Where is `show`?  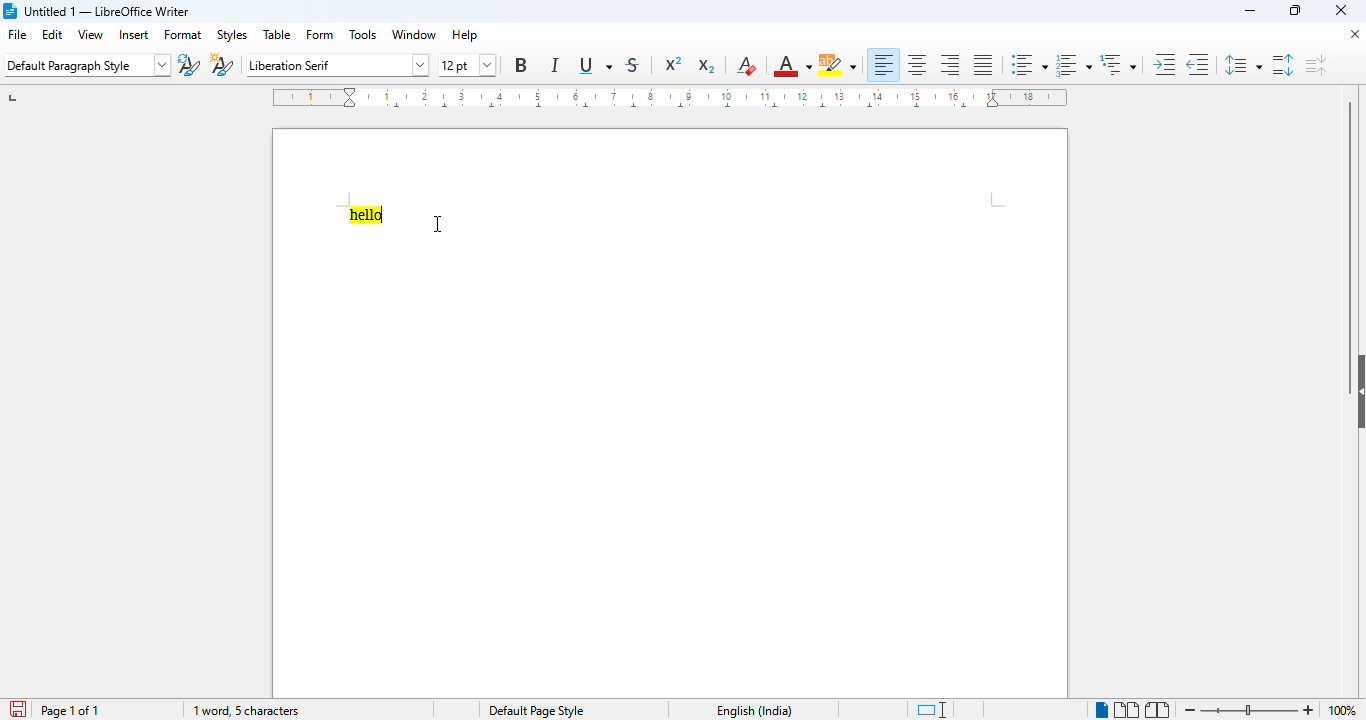 show is located at coordinates (1357, 392).